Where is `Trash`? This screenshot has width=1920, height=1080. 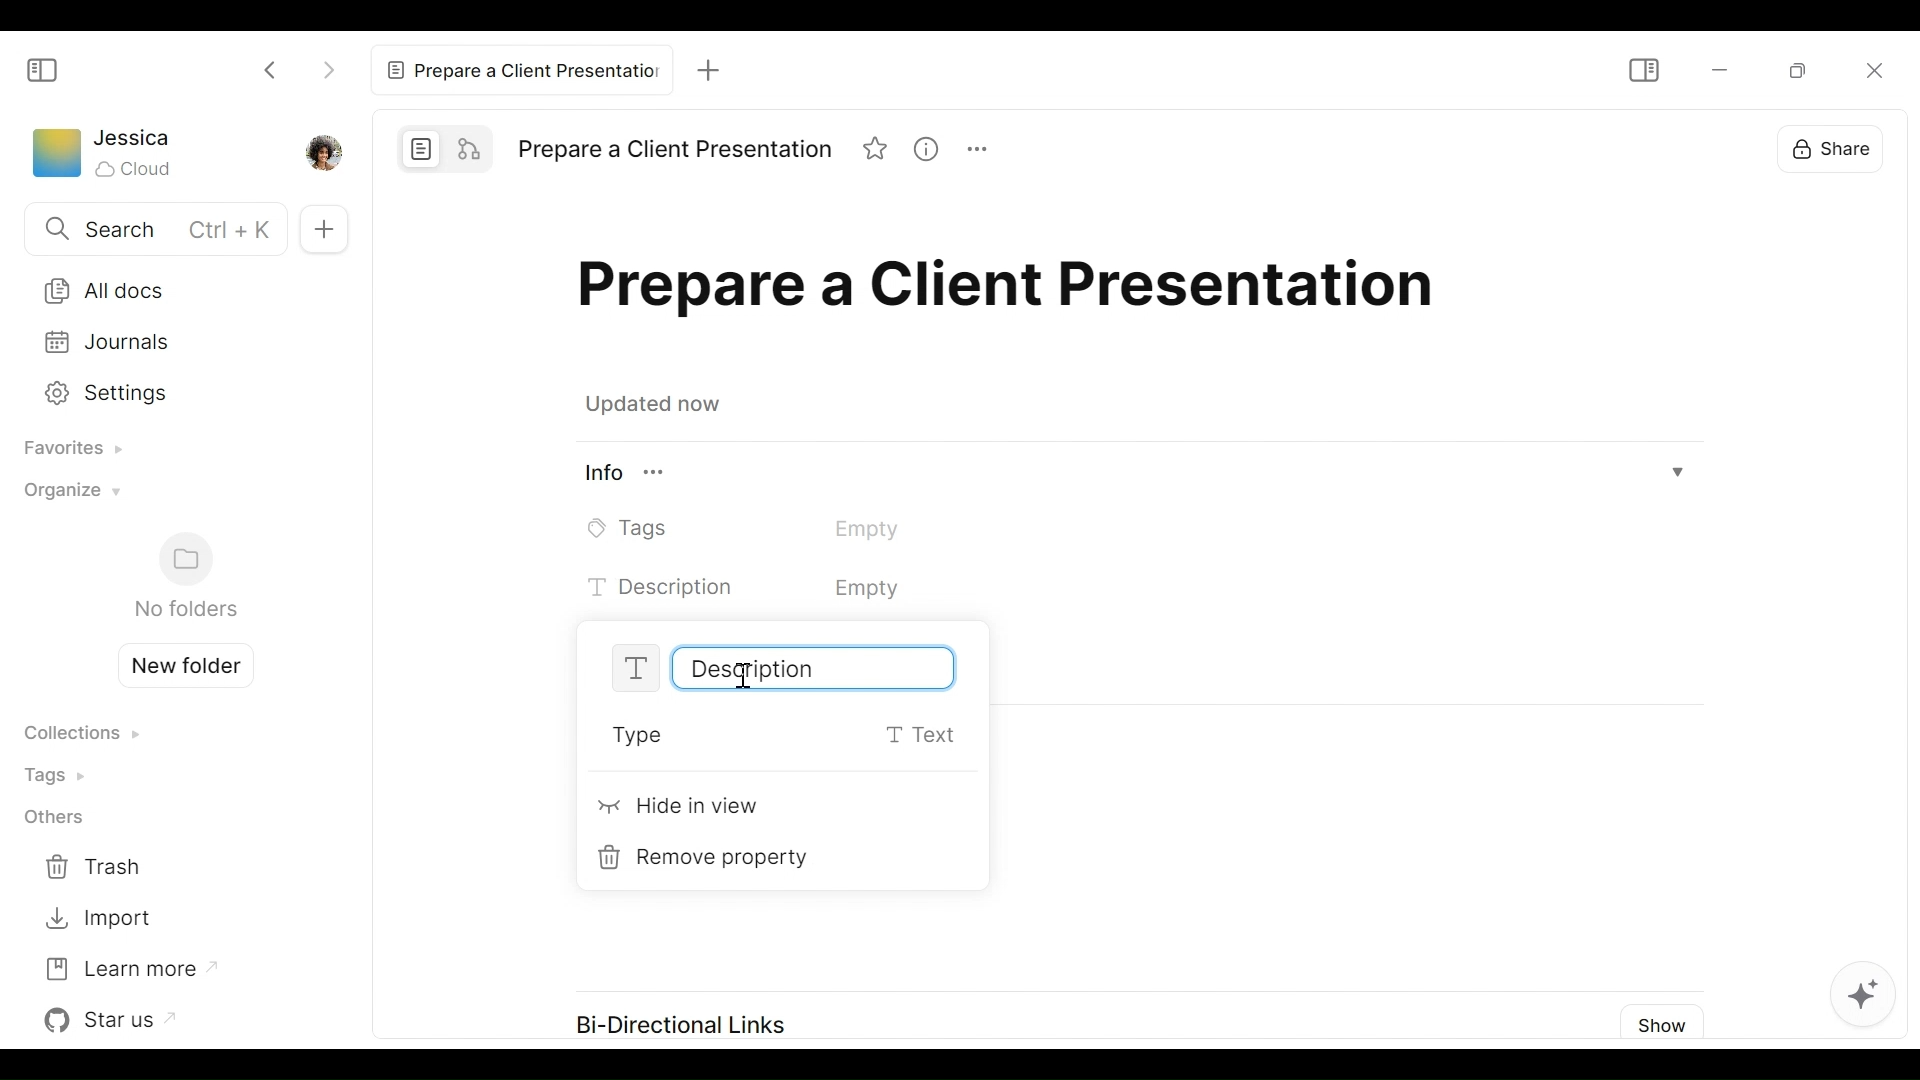
Trash is located at coordinates (98, 868).